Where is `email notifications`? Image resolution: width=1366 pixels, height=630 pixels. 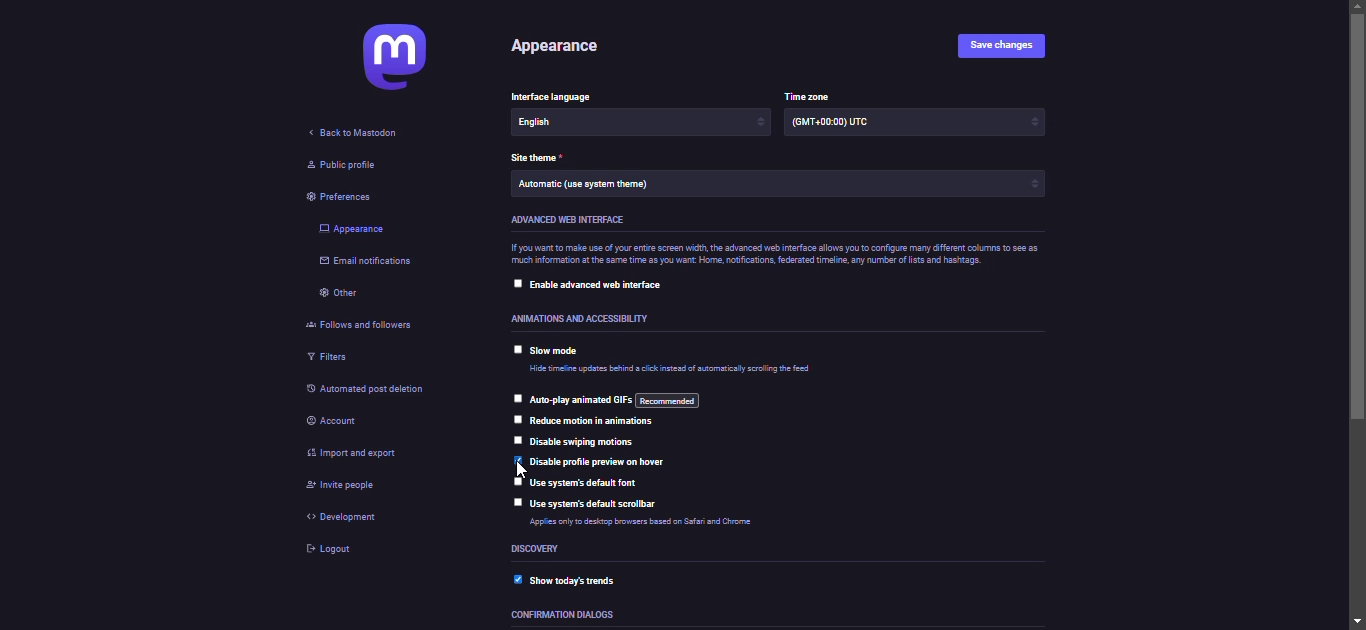 email notifications is located at coordinates (366, 264).